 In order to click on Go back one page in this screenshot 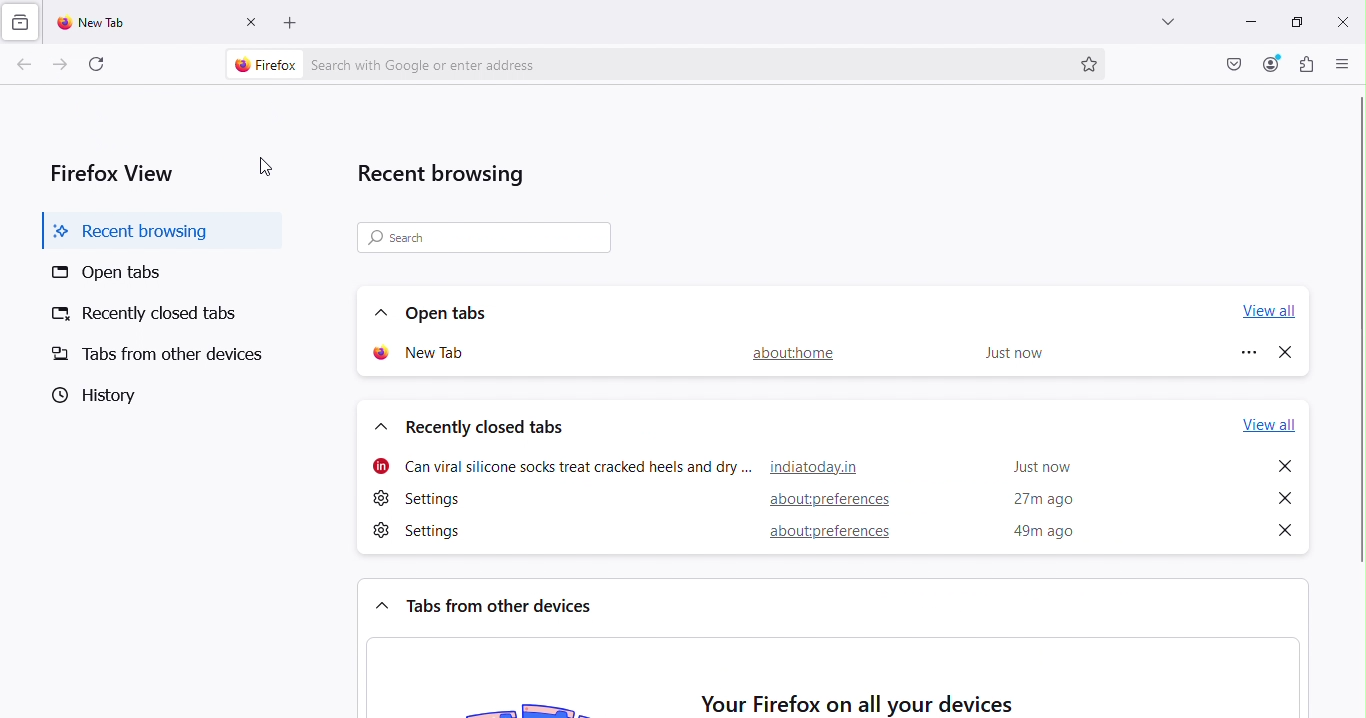, I will do `click(28, 62)`.